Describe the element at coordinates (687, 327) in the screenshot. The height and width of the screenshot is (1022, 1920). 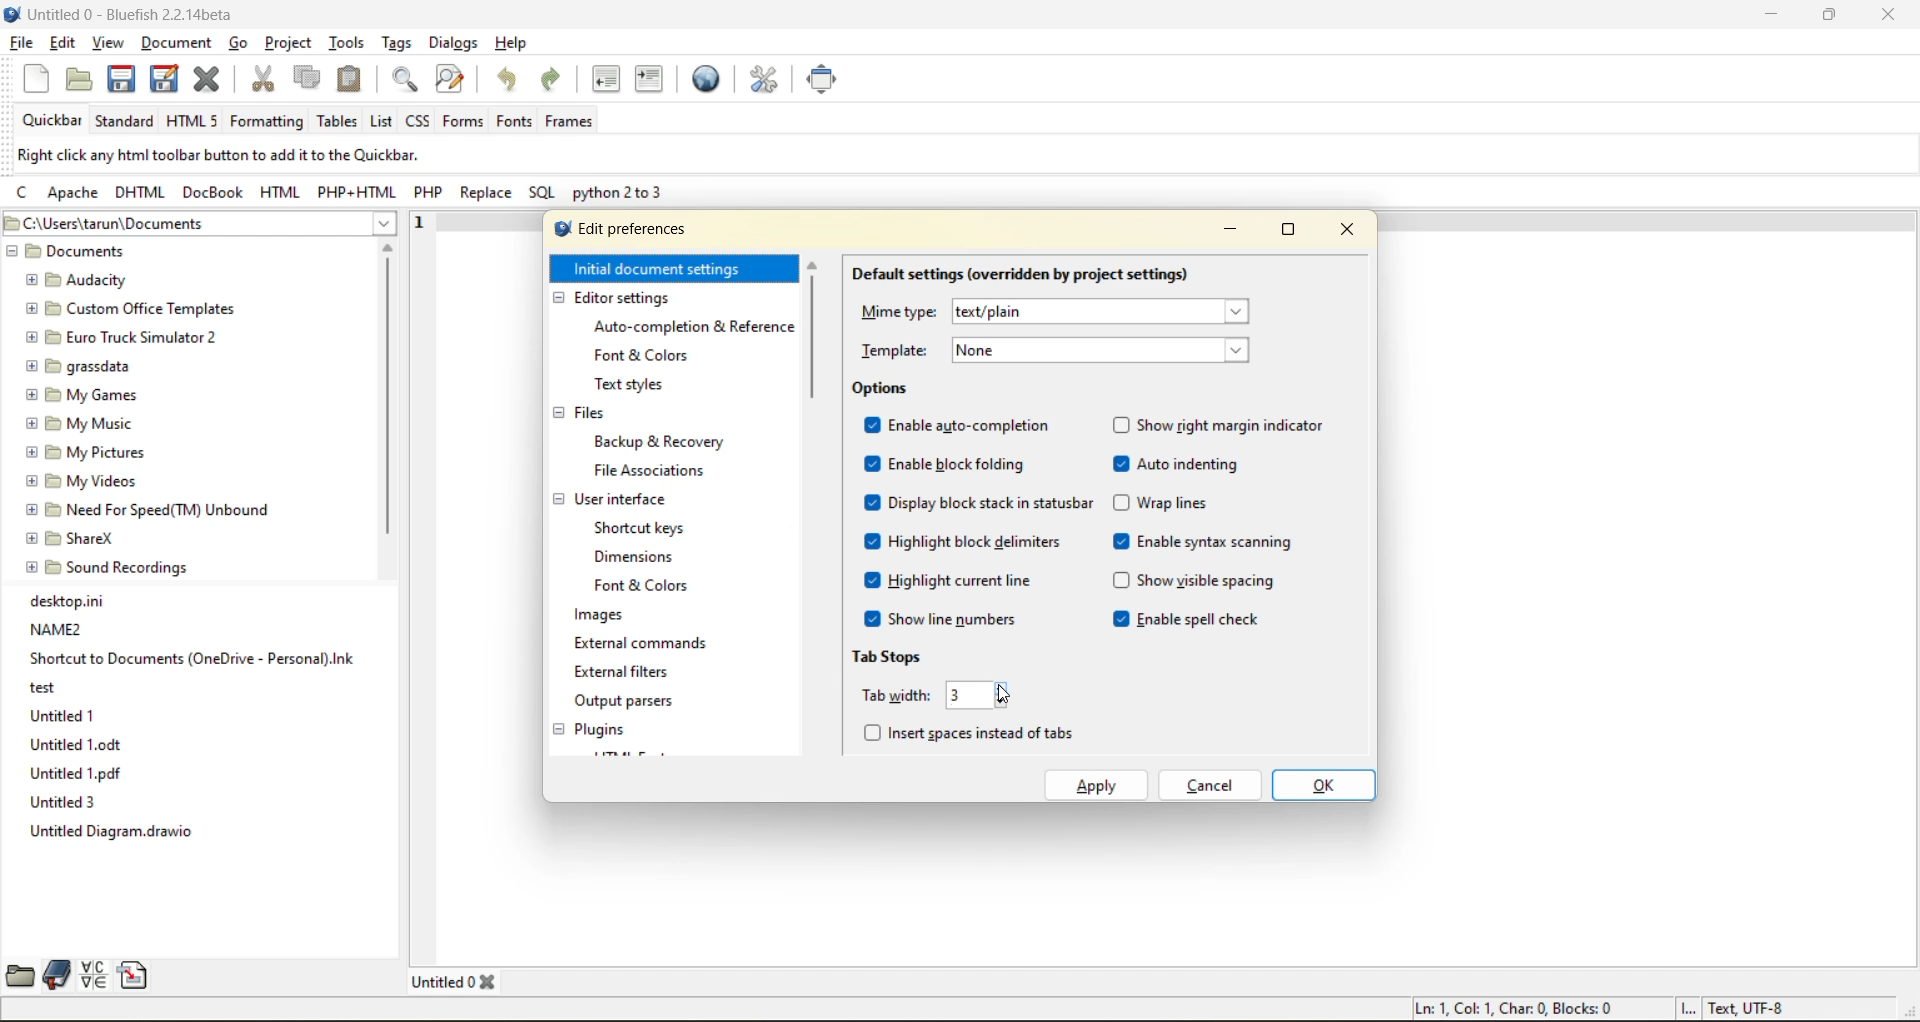
I see `auto completion and reference` at that location.